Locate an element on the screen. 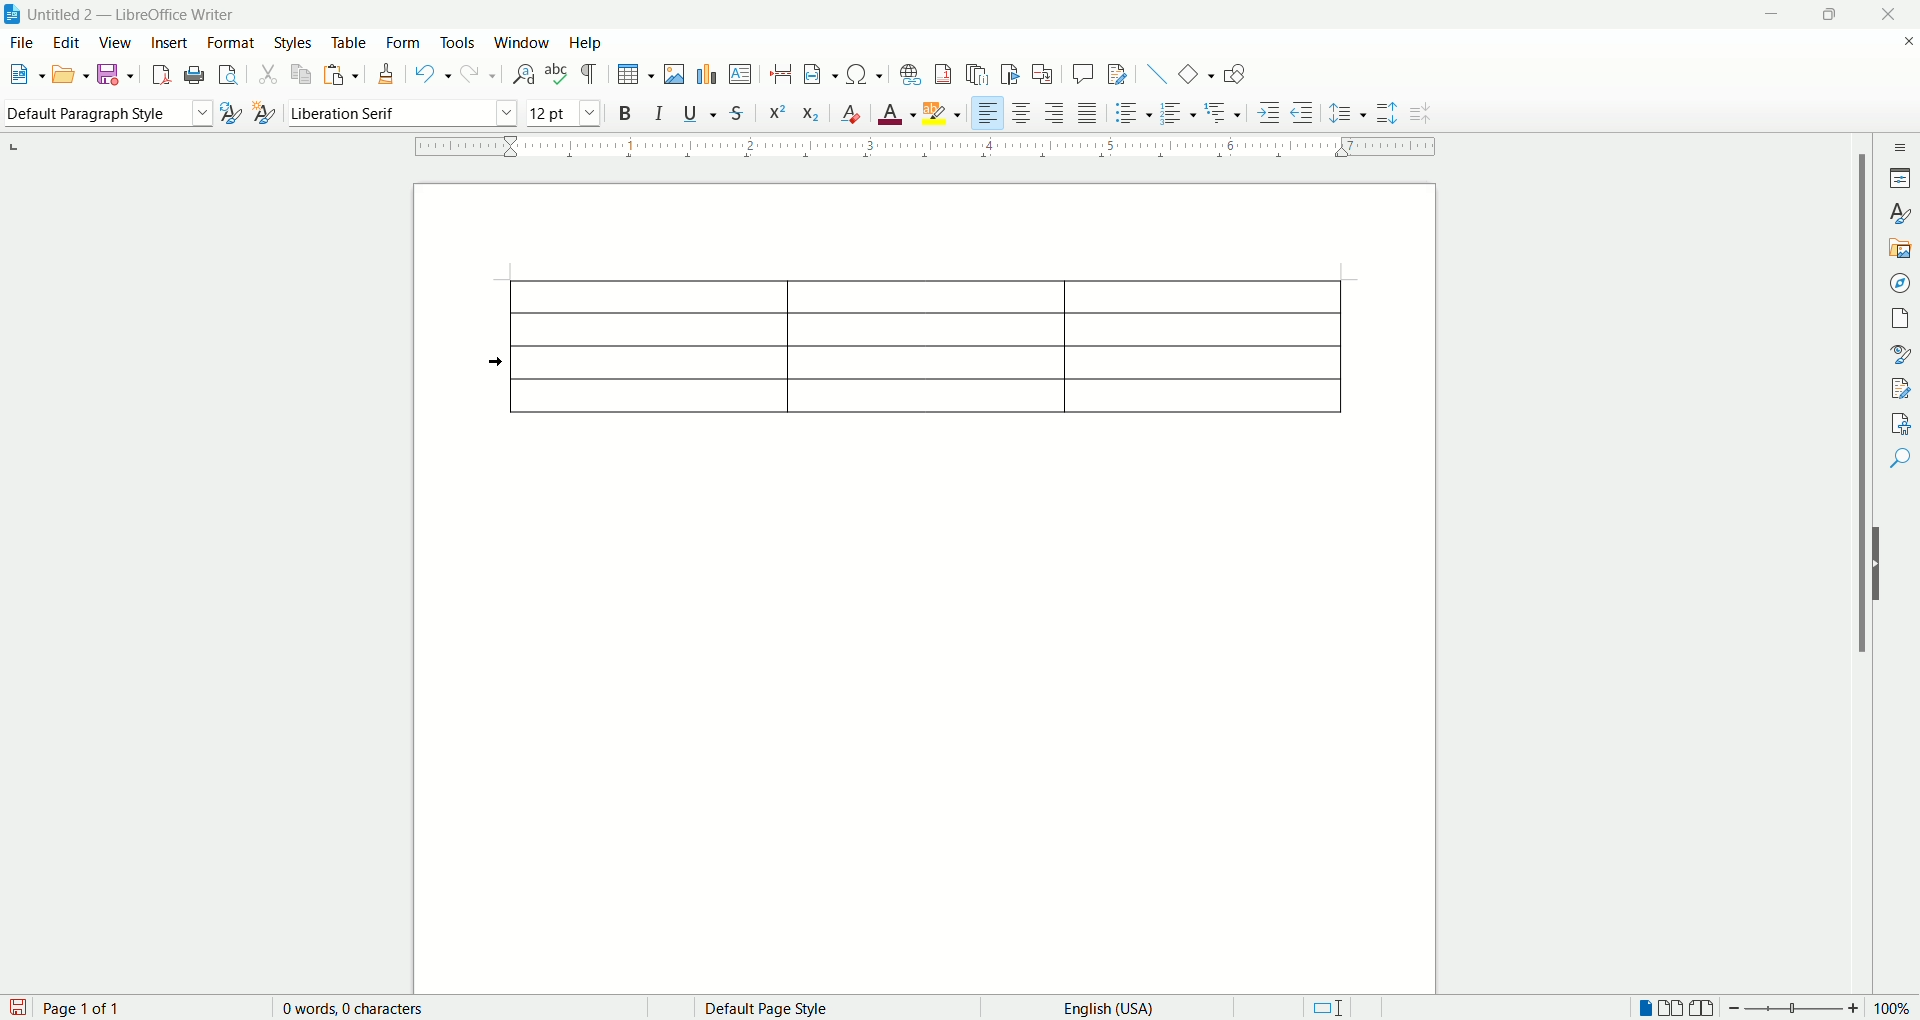  multiple page view is located at coordinates (1673, 1006).